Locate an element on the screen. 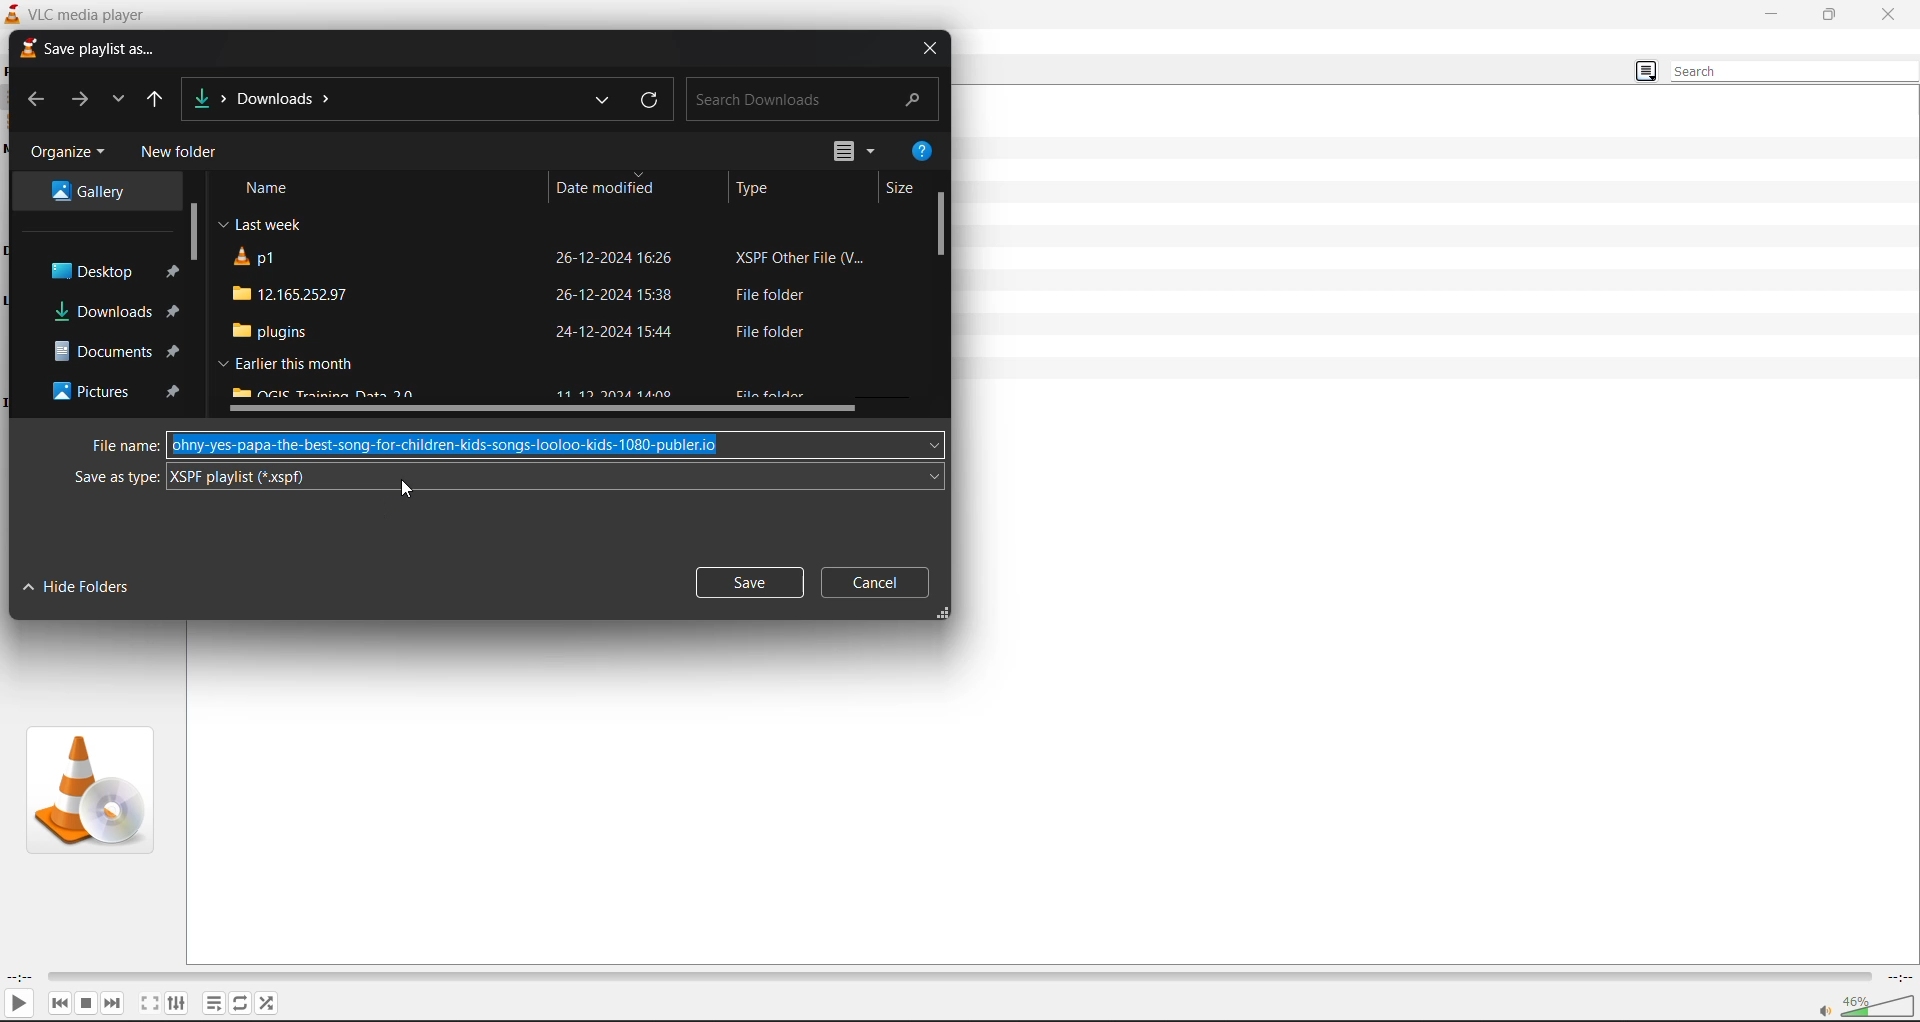 The image size is (1920, 1022). close is located at coordinates (1892, 14).